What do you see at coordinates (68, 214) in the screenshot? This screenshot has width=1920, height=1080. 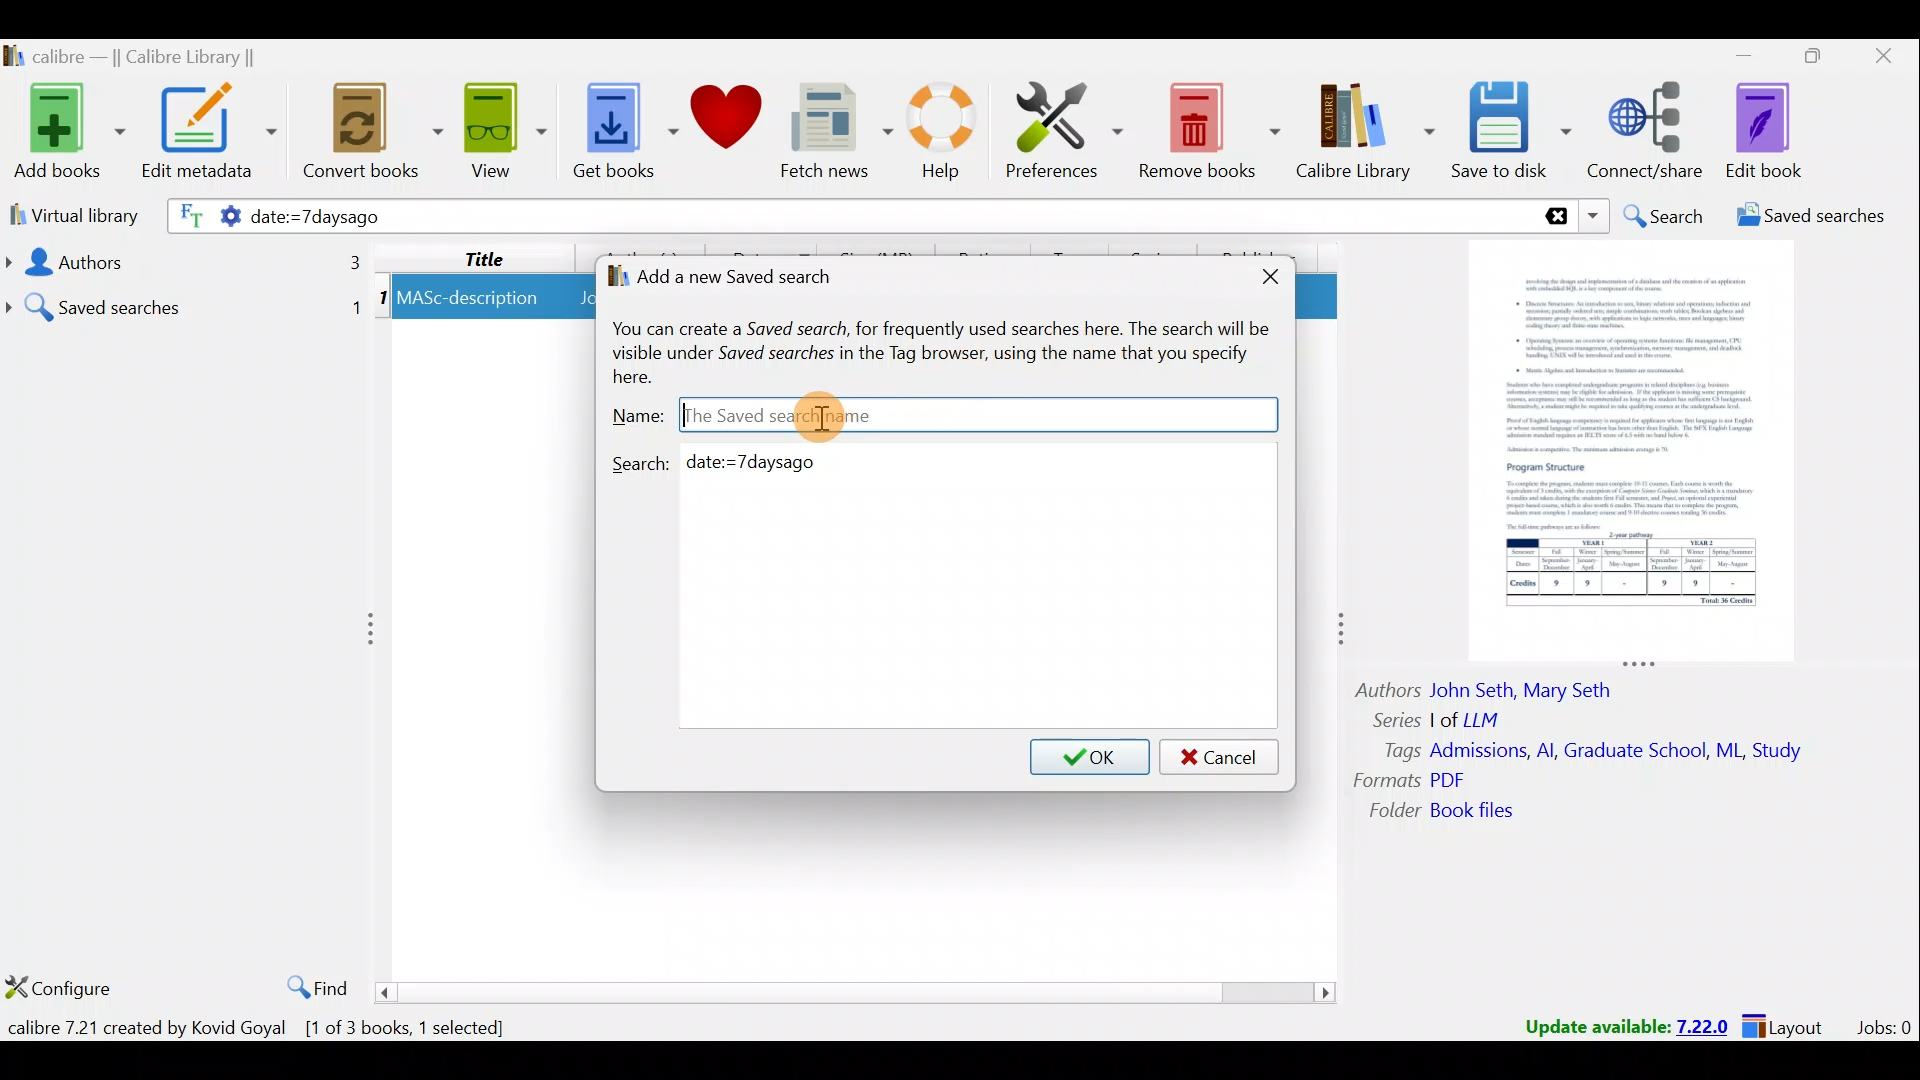 I see `Virtual library` at bounding box center [68, 214].